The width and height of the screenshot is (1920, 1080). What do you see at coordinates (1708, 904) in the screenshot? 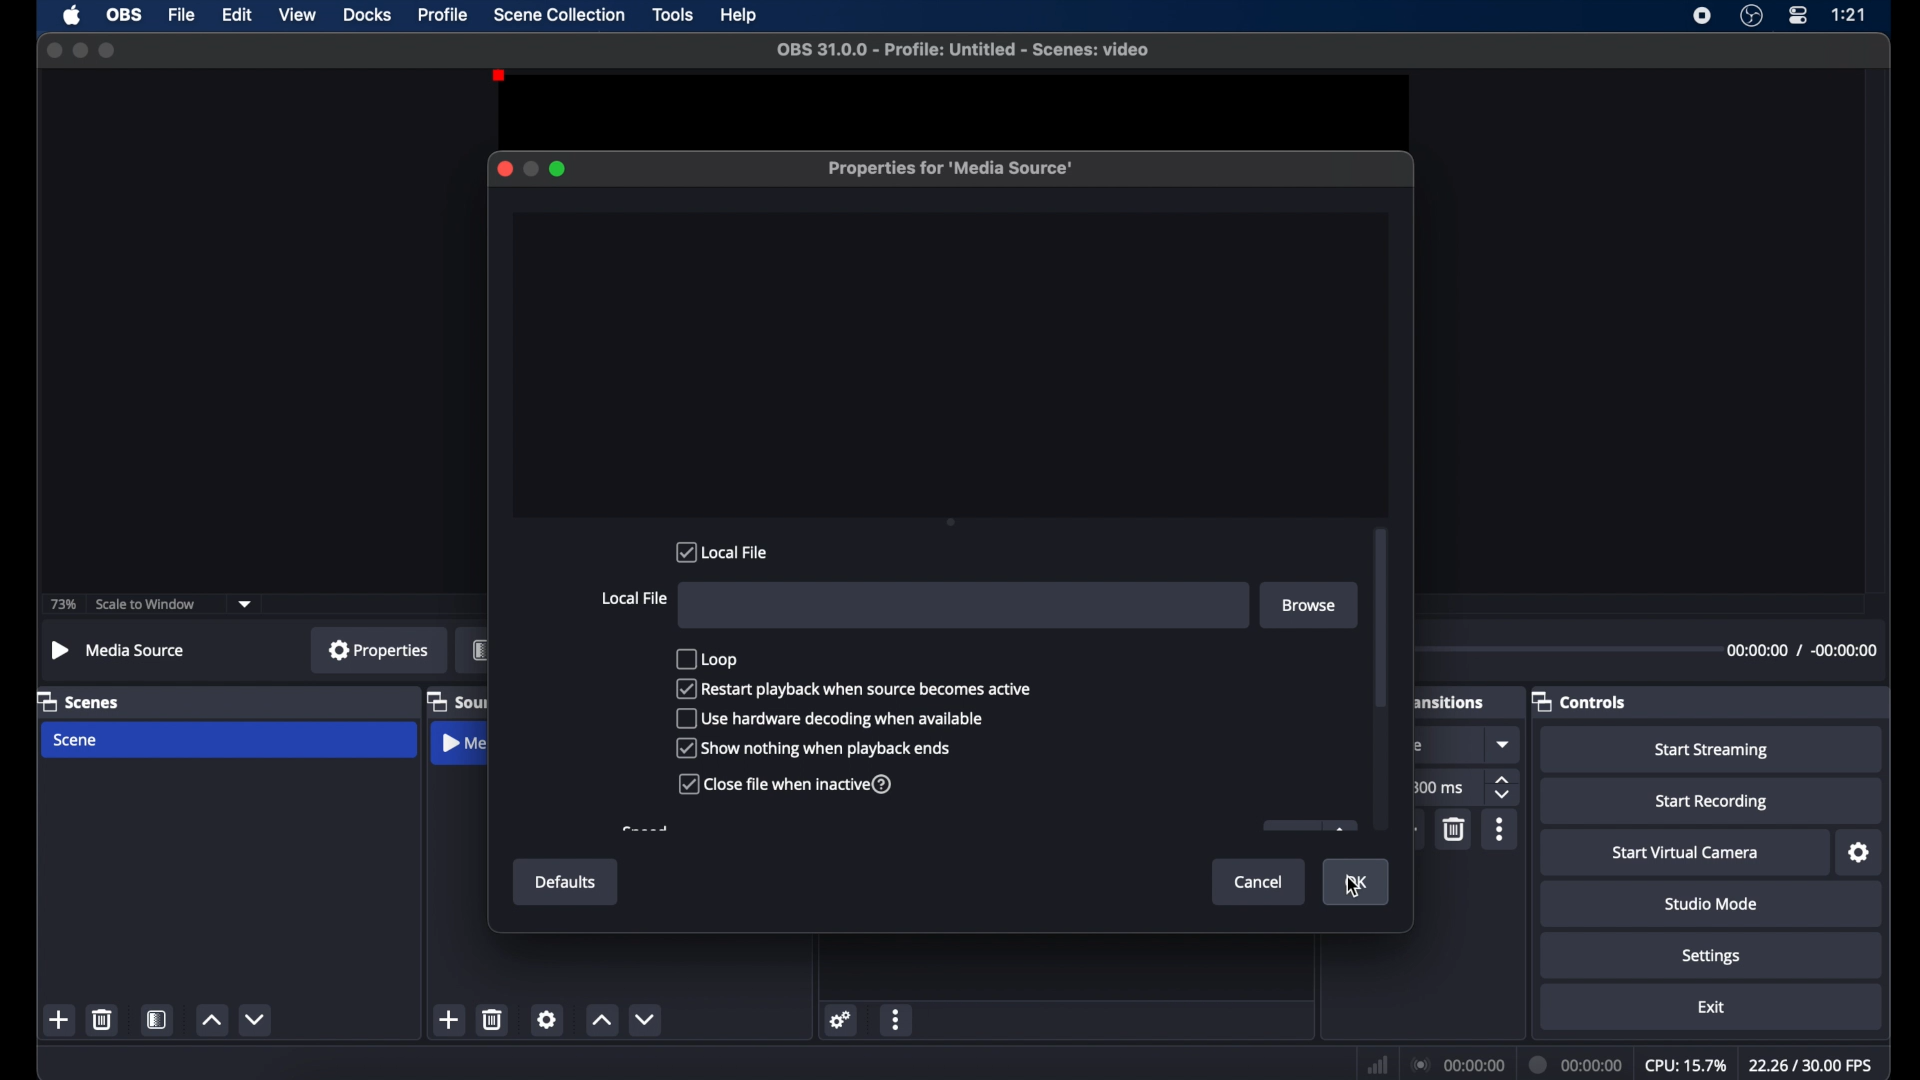
I see `studio mode` at bounding box center [1708, 904].